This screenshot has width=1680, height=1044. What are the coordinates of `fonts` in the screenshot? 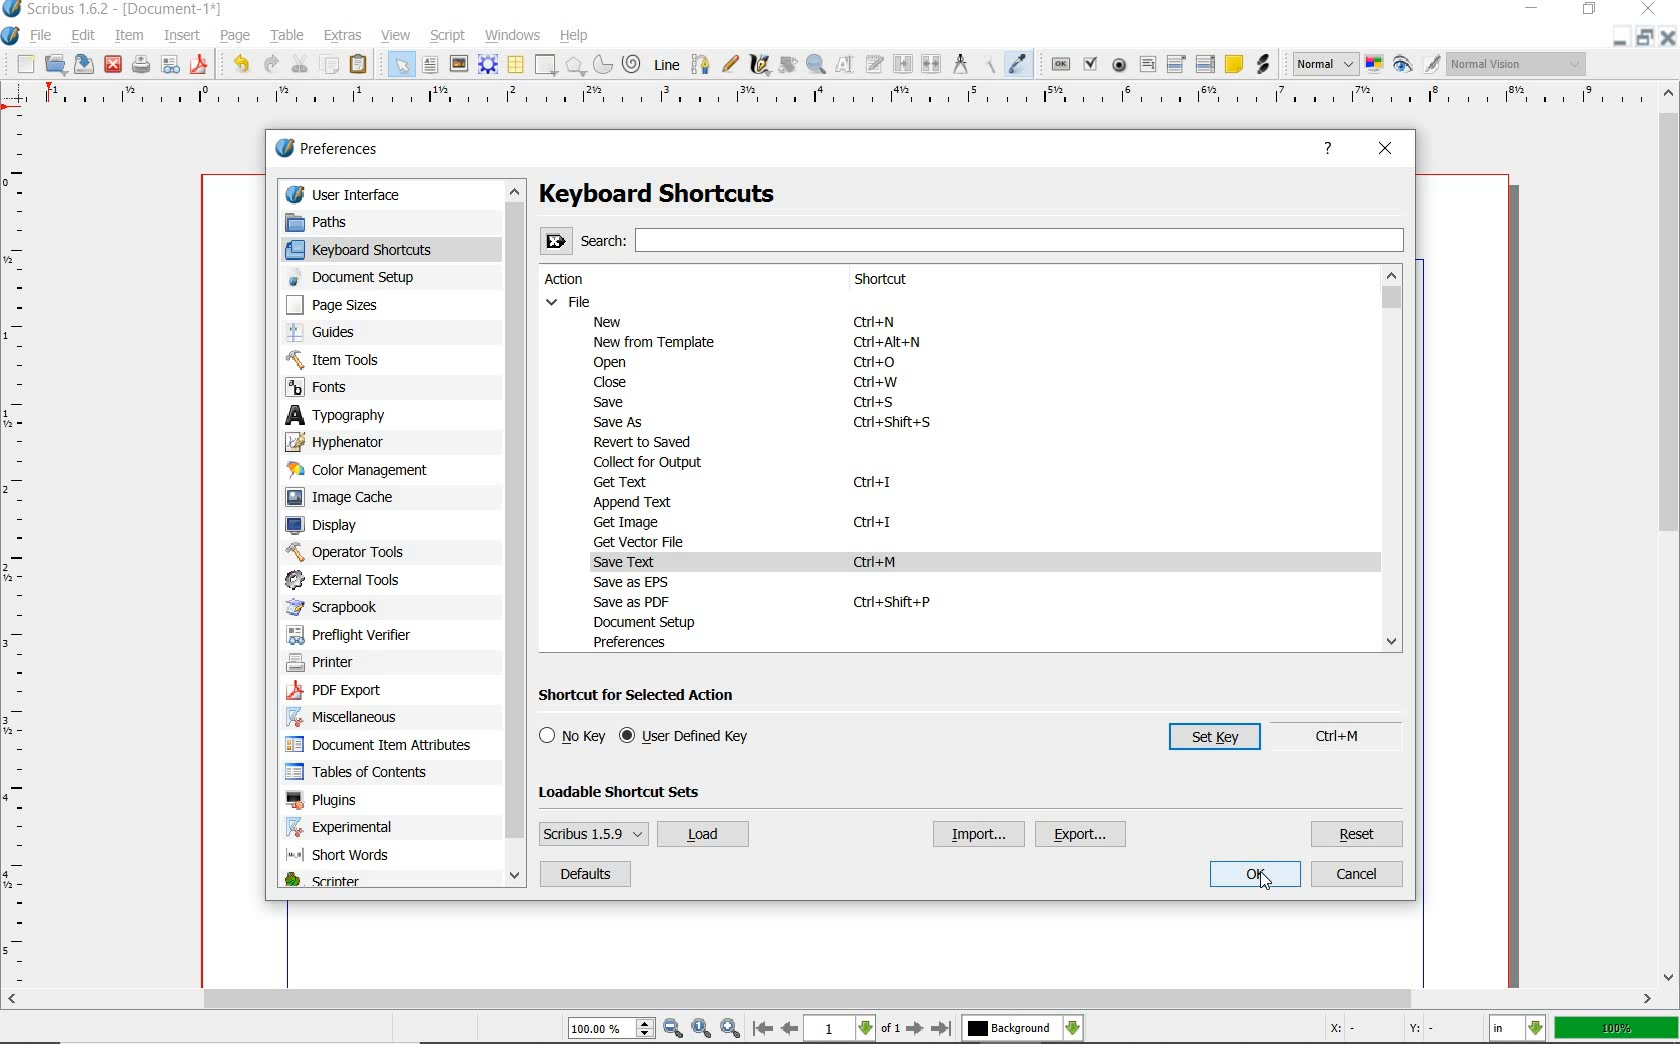 It's located at (339, 389).